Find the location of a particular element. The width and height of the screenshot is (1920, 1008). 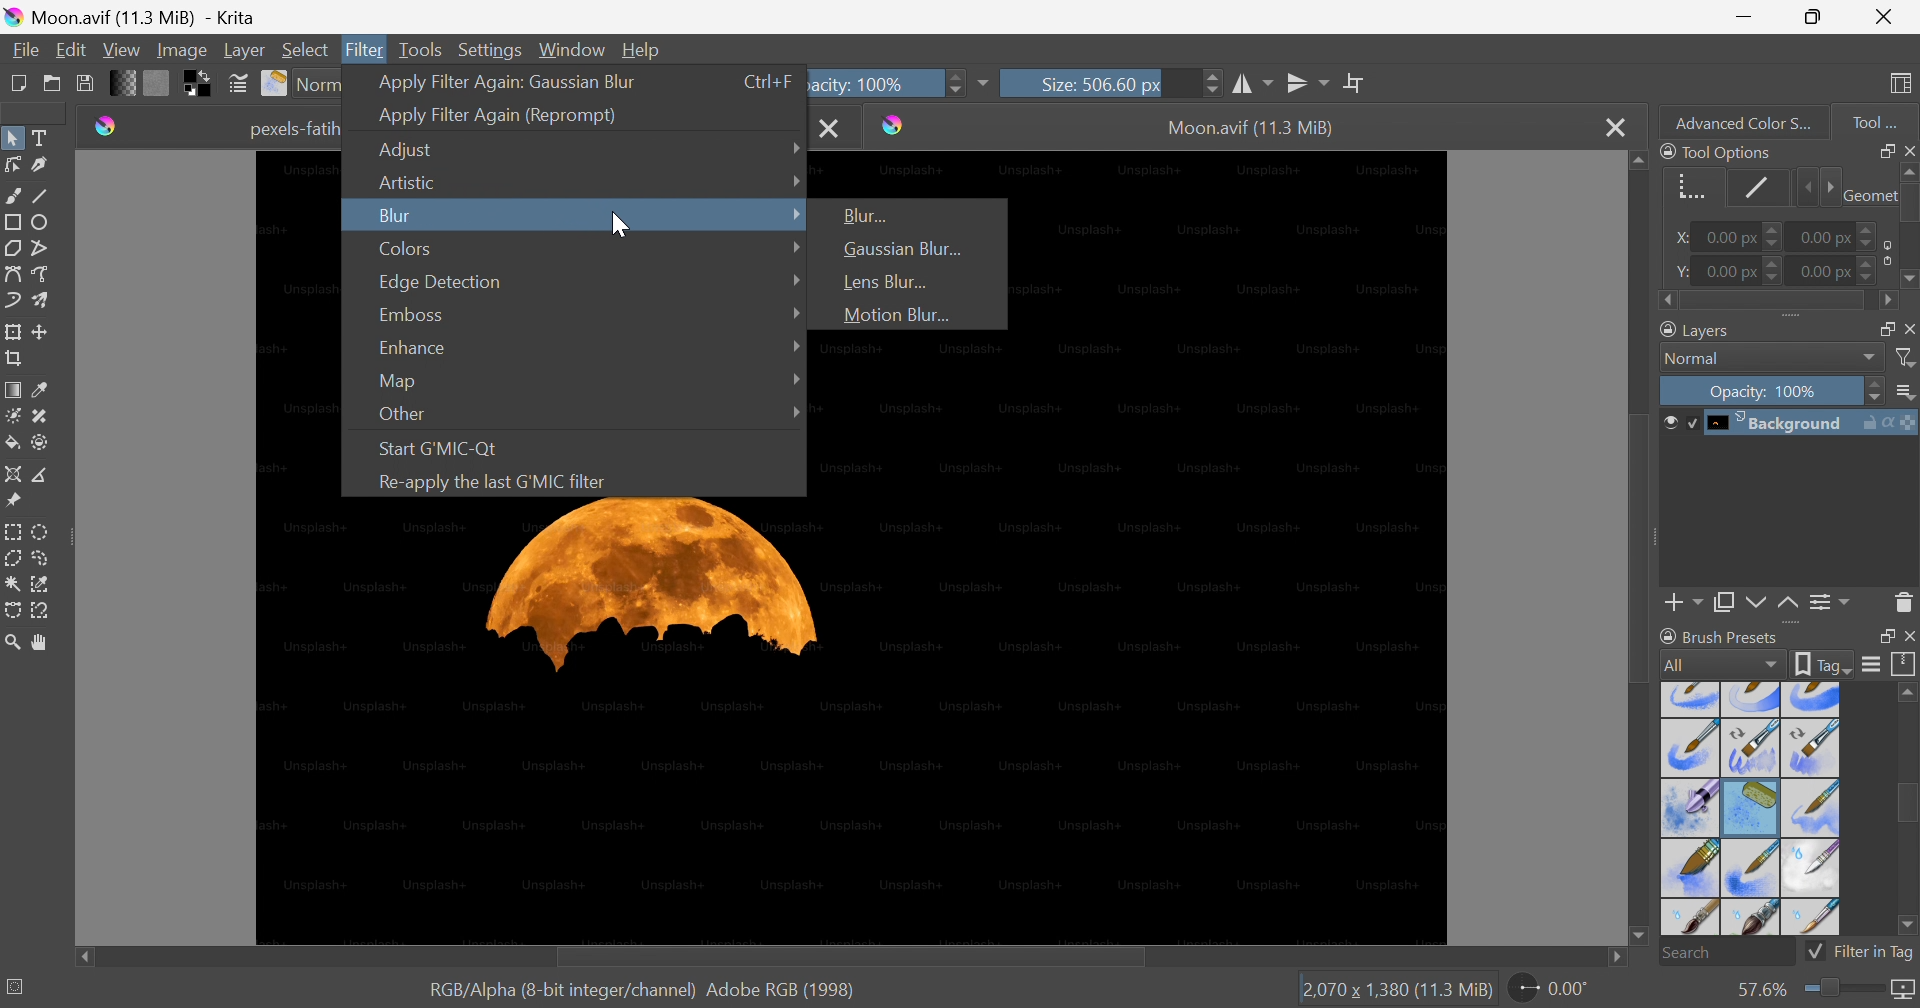

Filter by name is located at coordinates (1906, 356).